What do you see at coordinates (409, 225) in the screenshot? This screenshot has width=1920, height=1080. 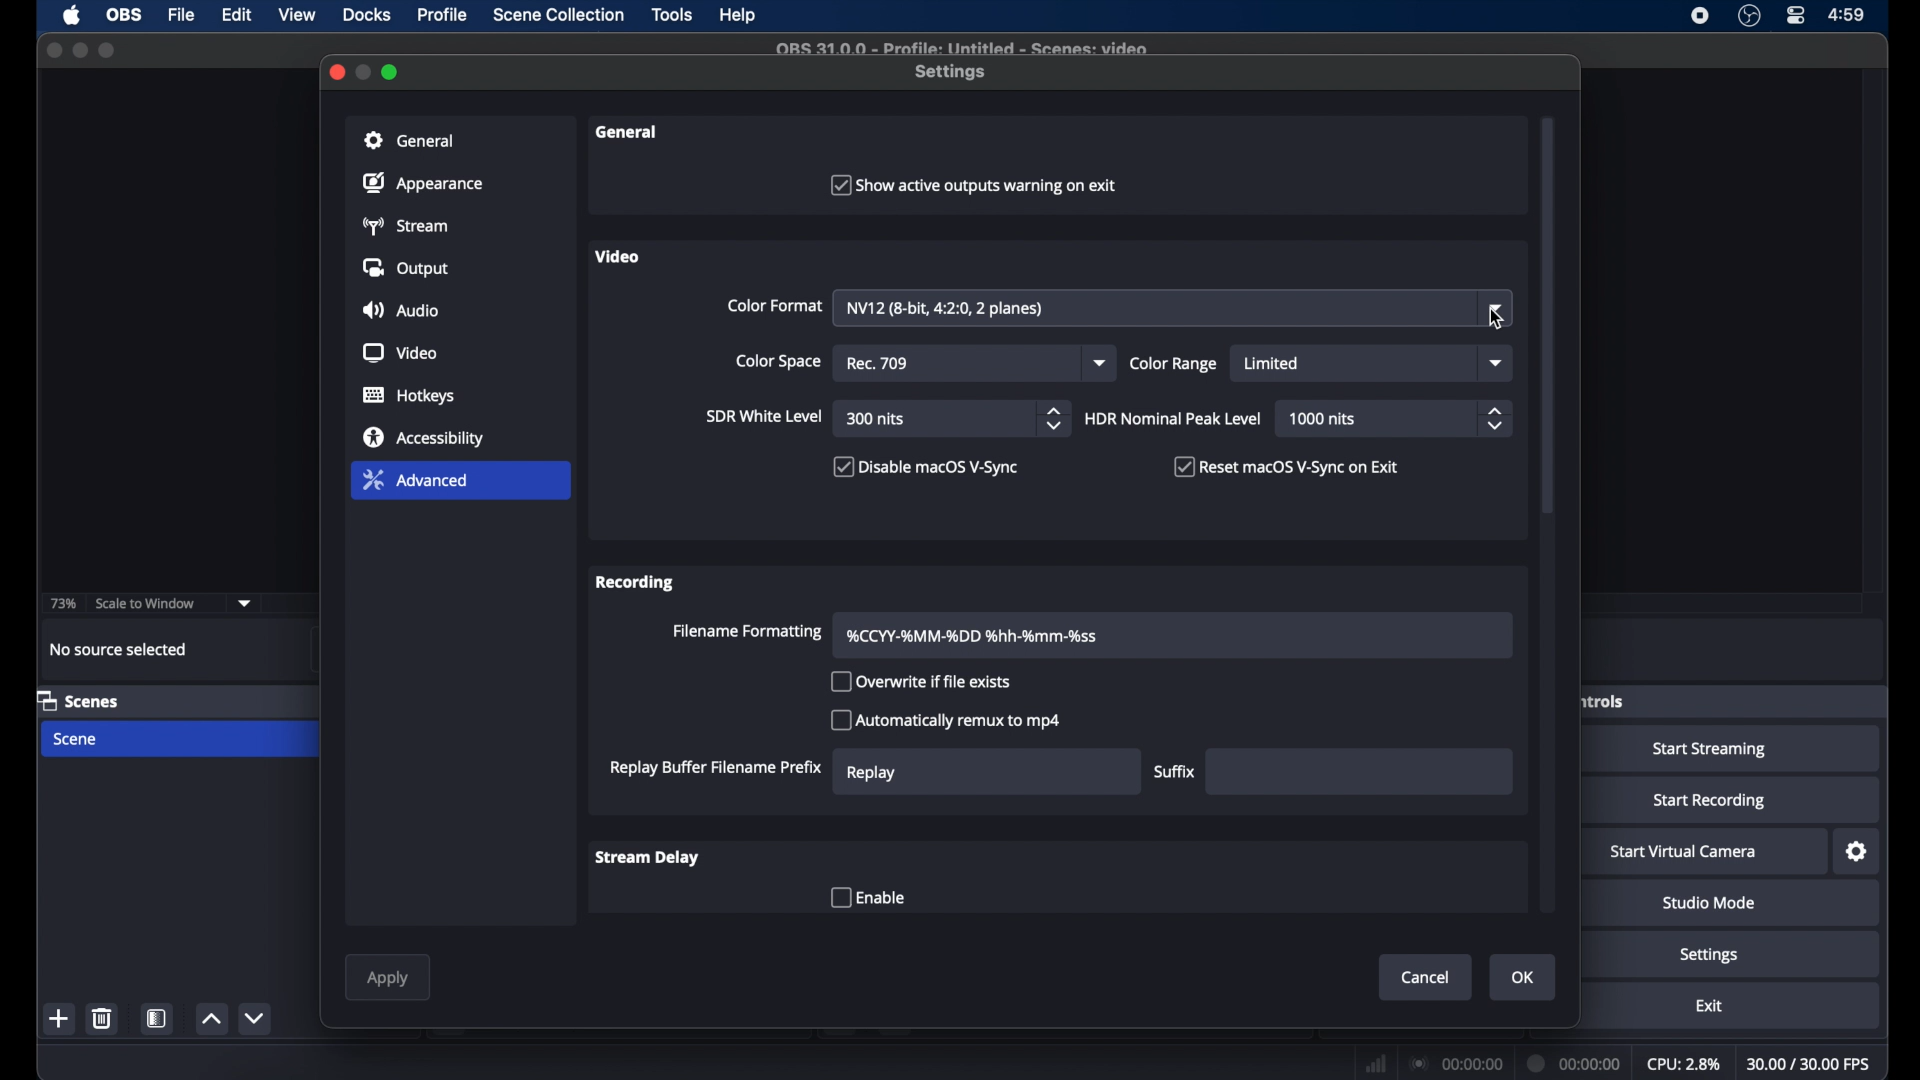 I see `stream` at bounding box center [409, 225].